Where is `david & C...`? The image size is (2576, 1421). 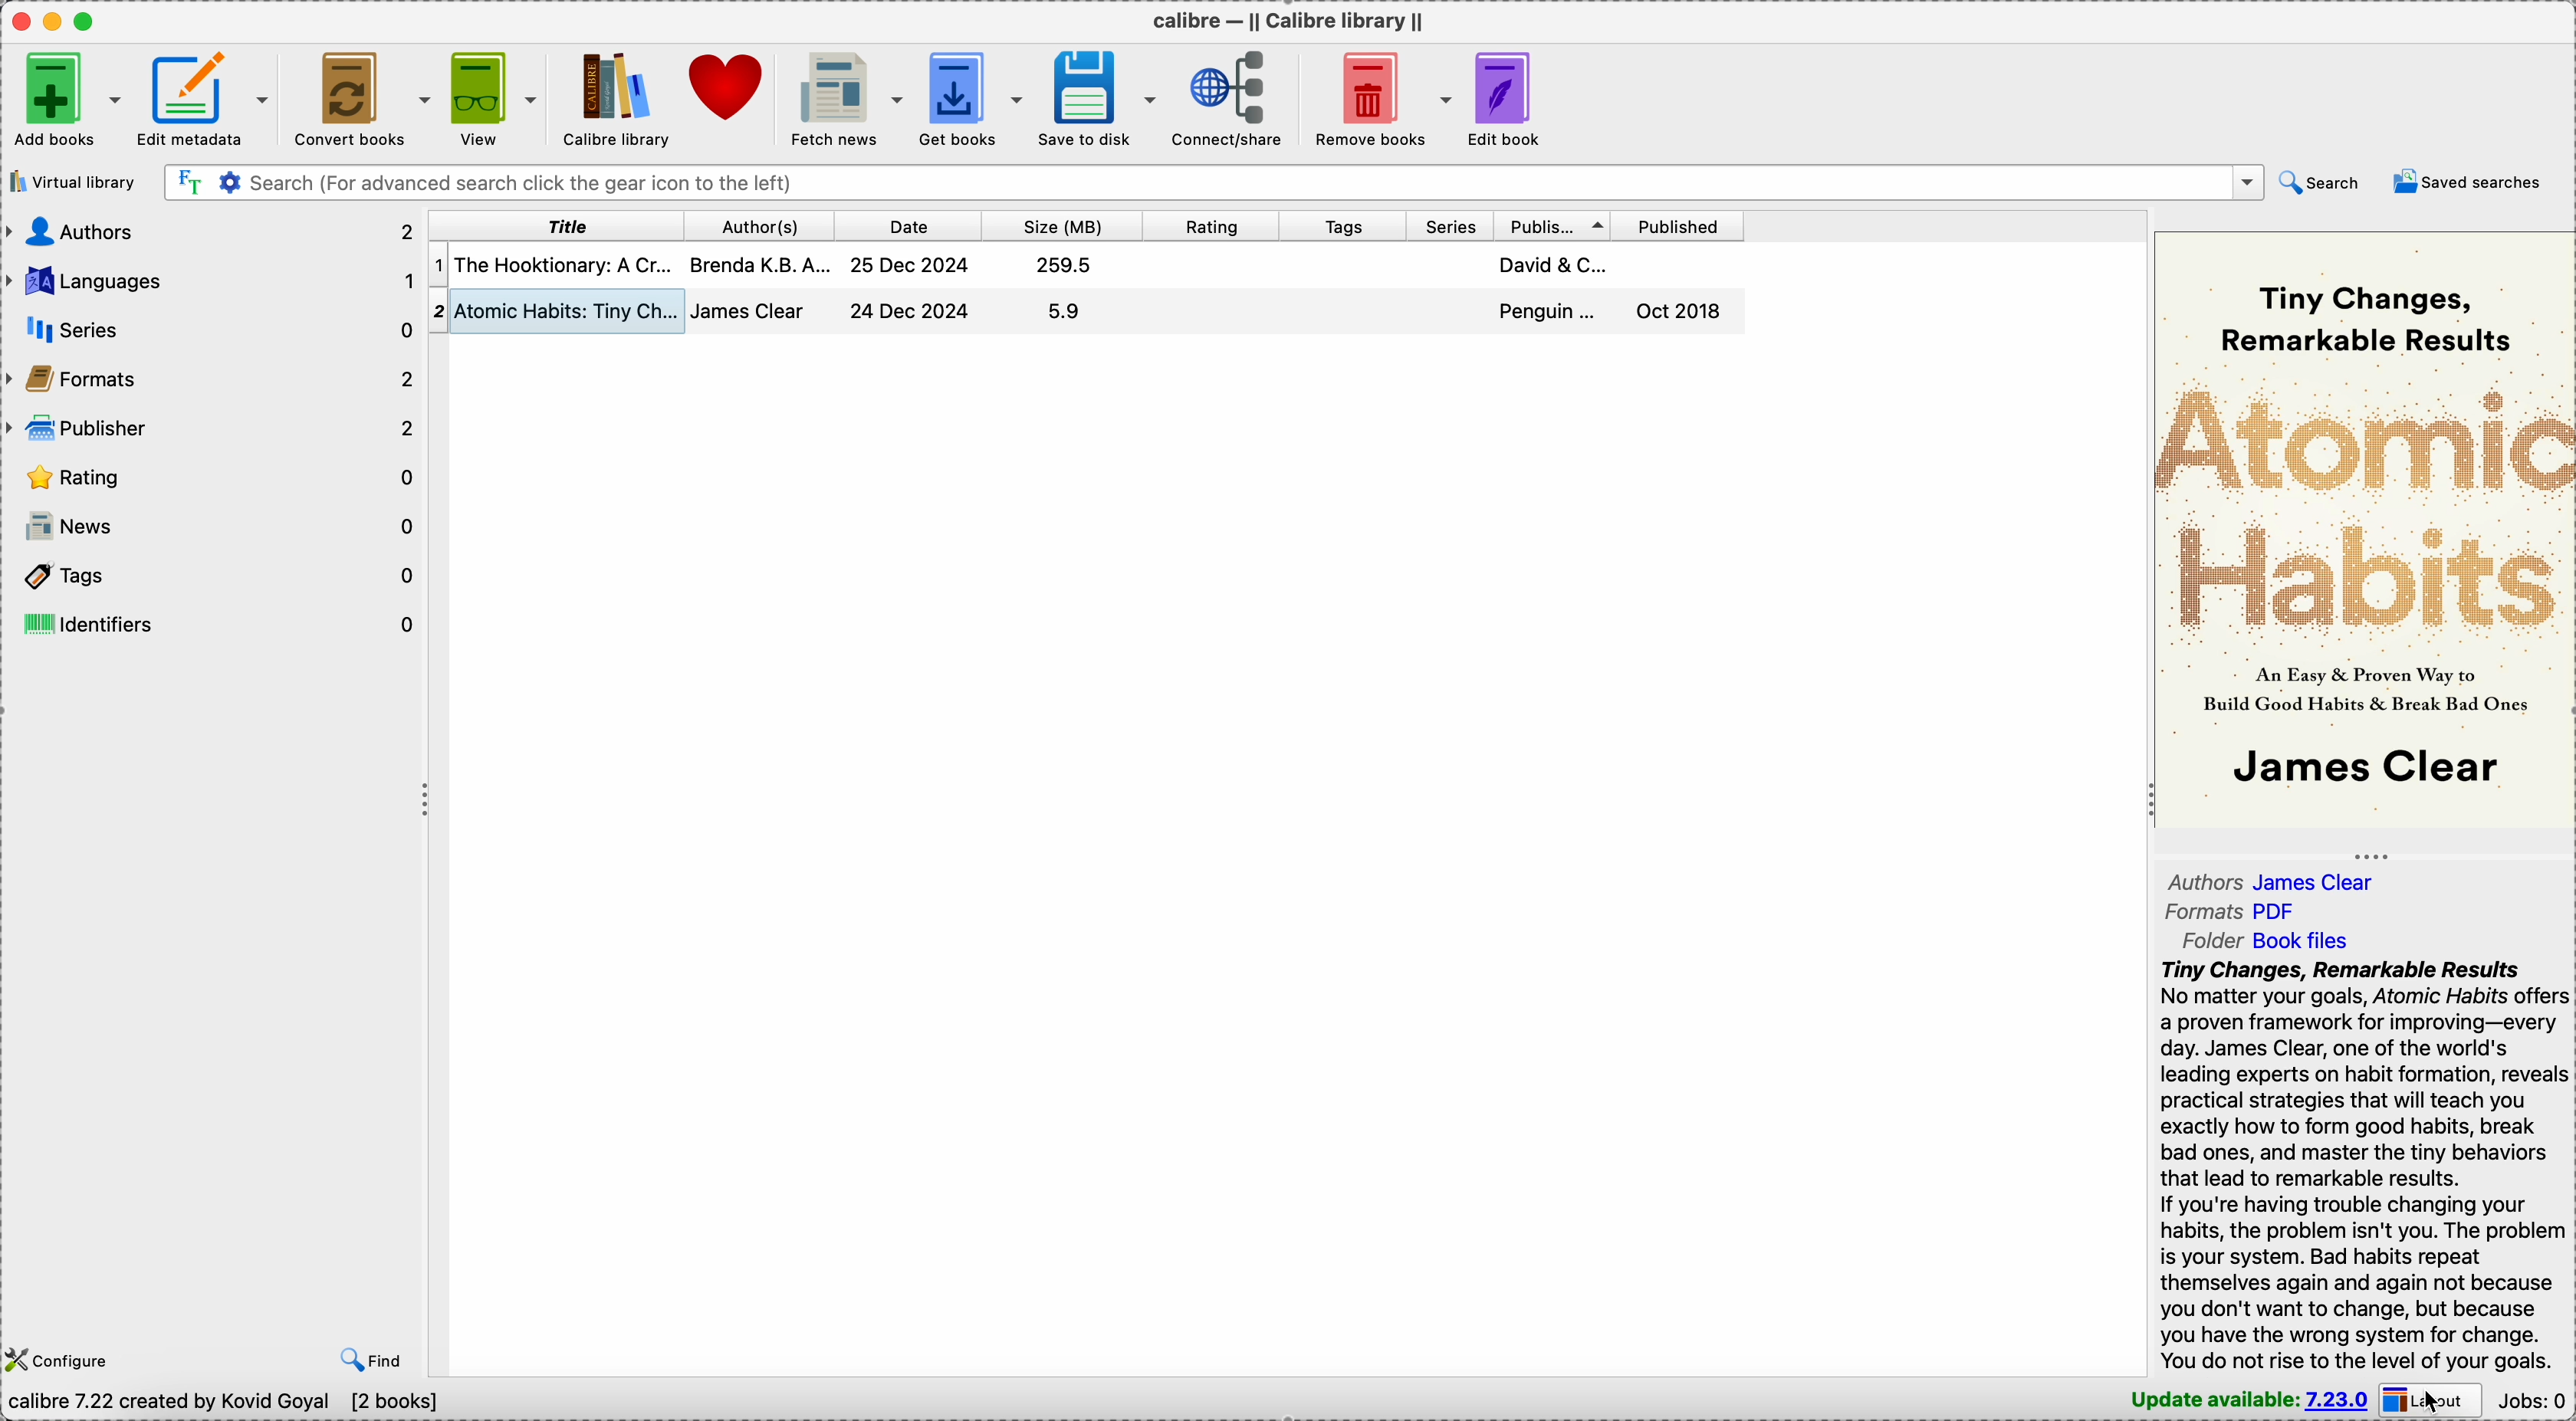 david & C... is located at coordinates (1554, 265).